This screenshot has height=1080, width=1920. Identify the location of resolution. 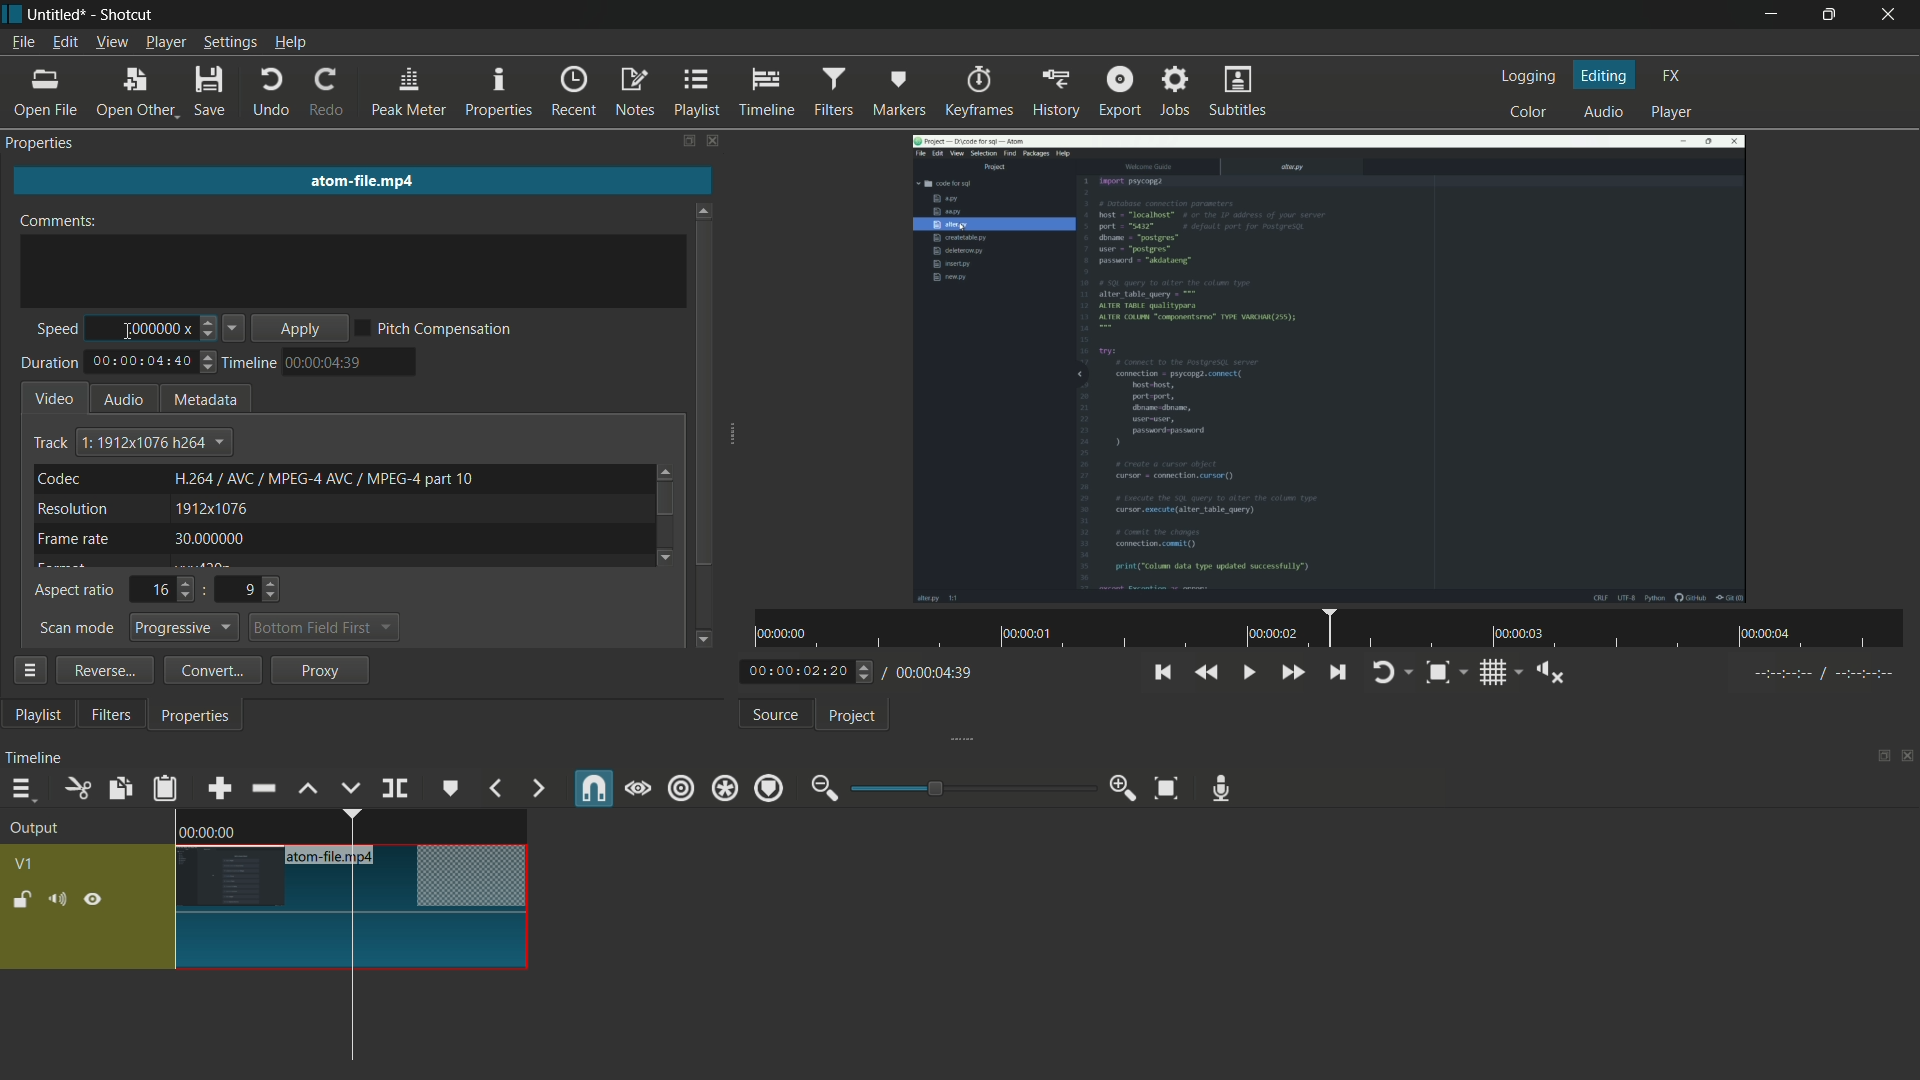
(72, 509).